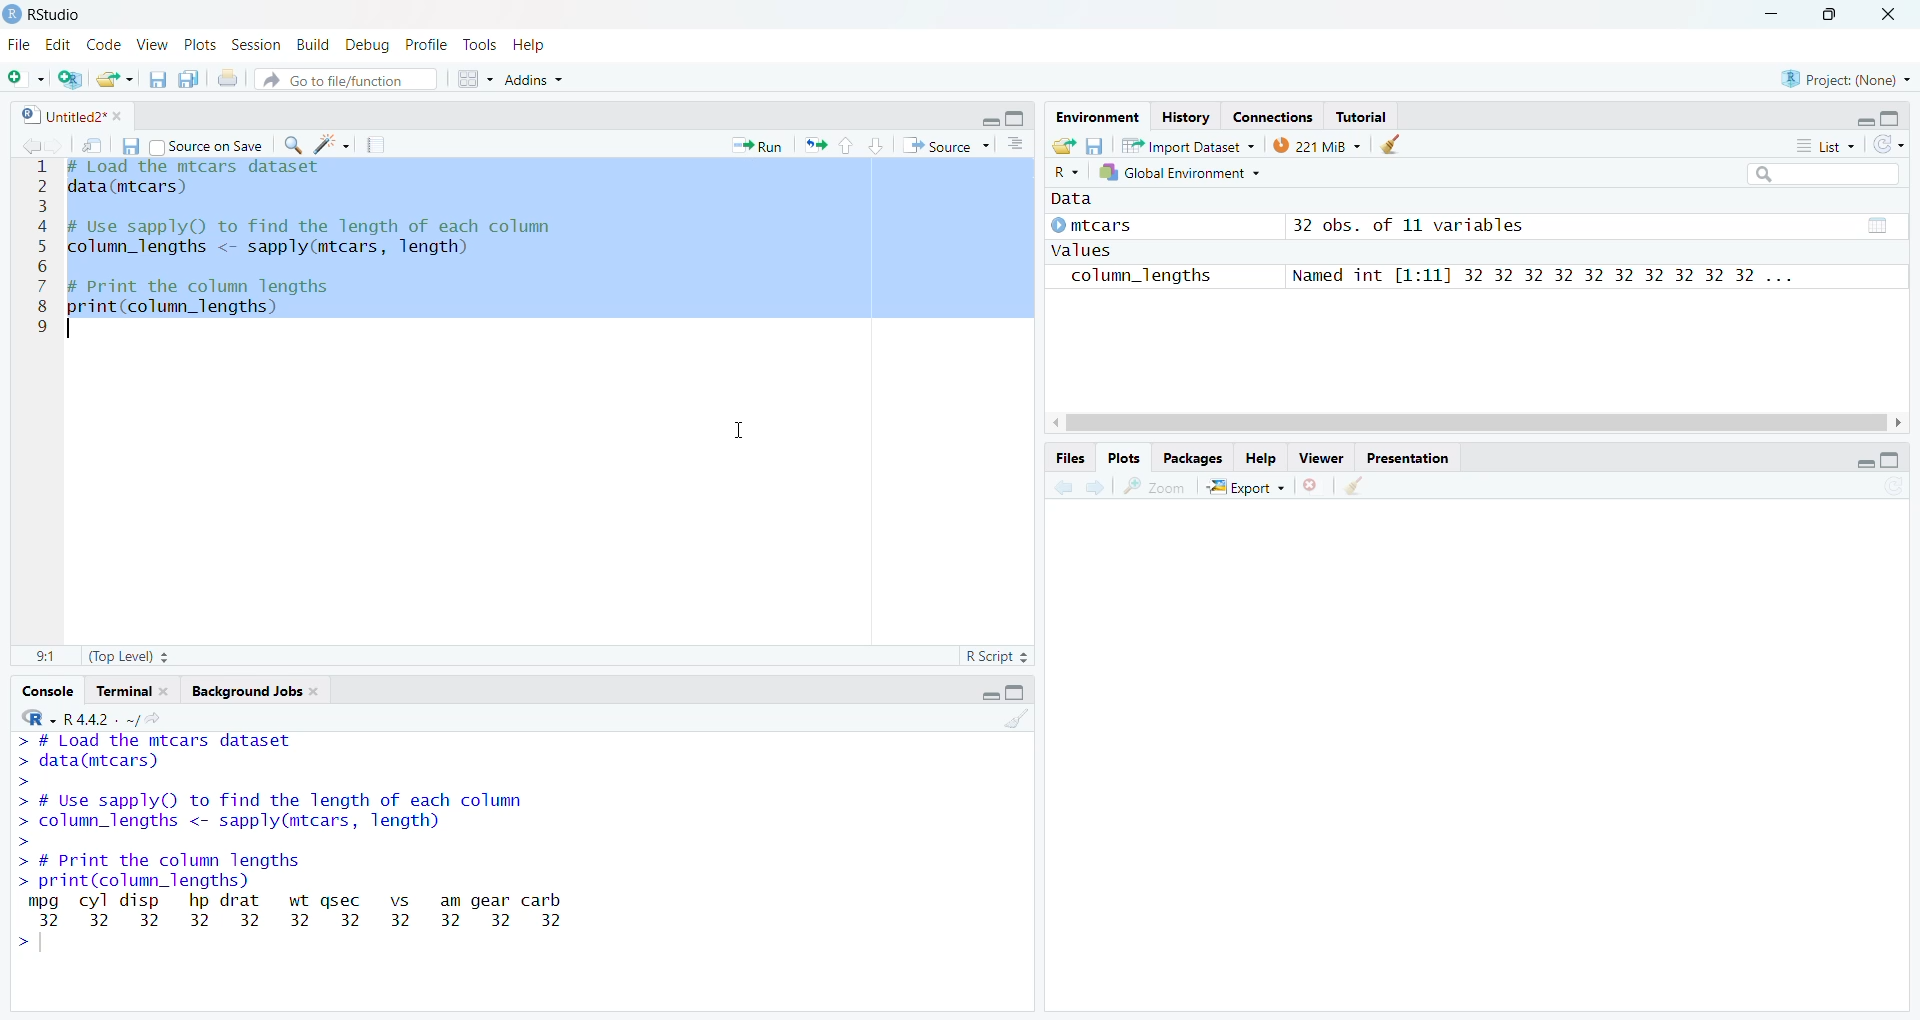 The width and height of the screenshot is (1920, 1020). I want to click on Go to next section, so click(876, 145).